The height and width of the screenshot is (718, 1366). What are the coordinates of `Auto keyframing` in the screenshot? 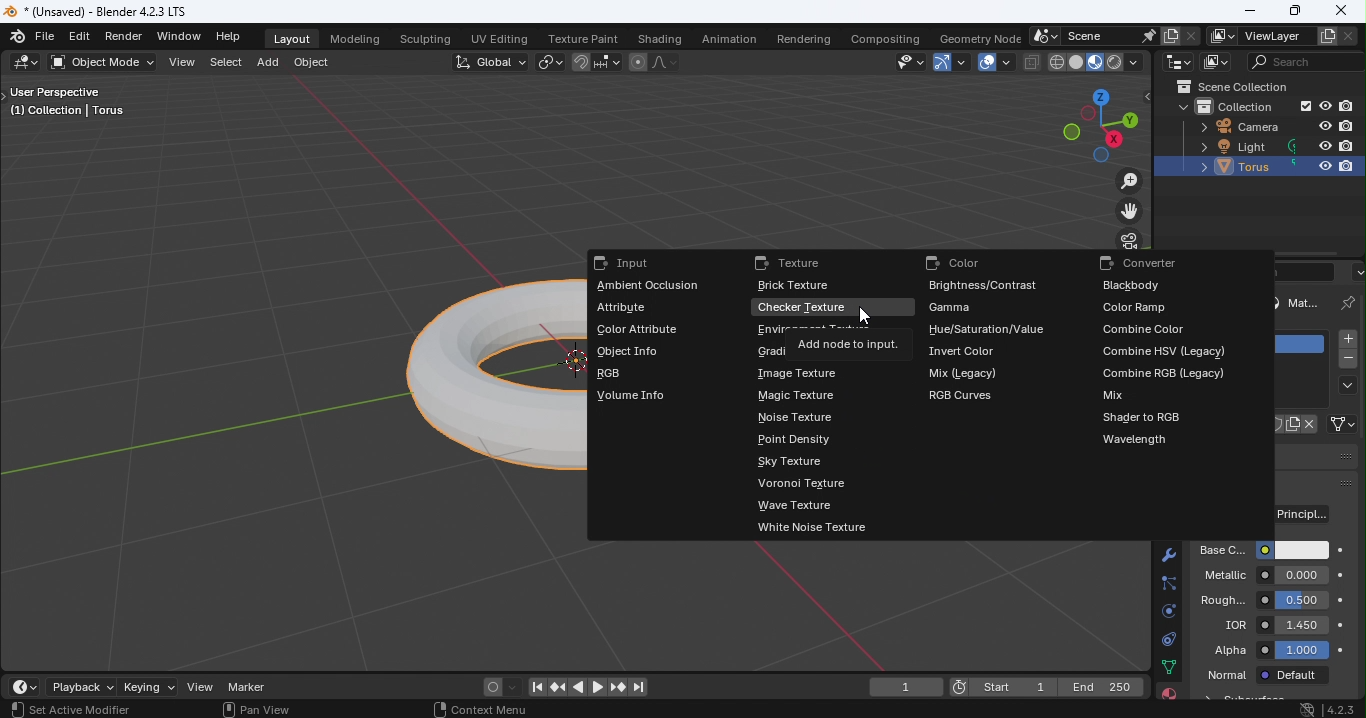 It's located at (496, 686).